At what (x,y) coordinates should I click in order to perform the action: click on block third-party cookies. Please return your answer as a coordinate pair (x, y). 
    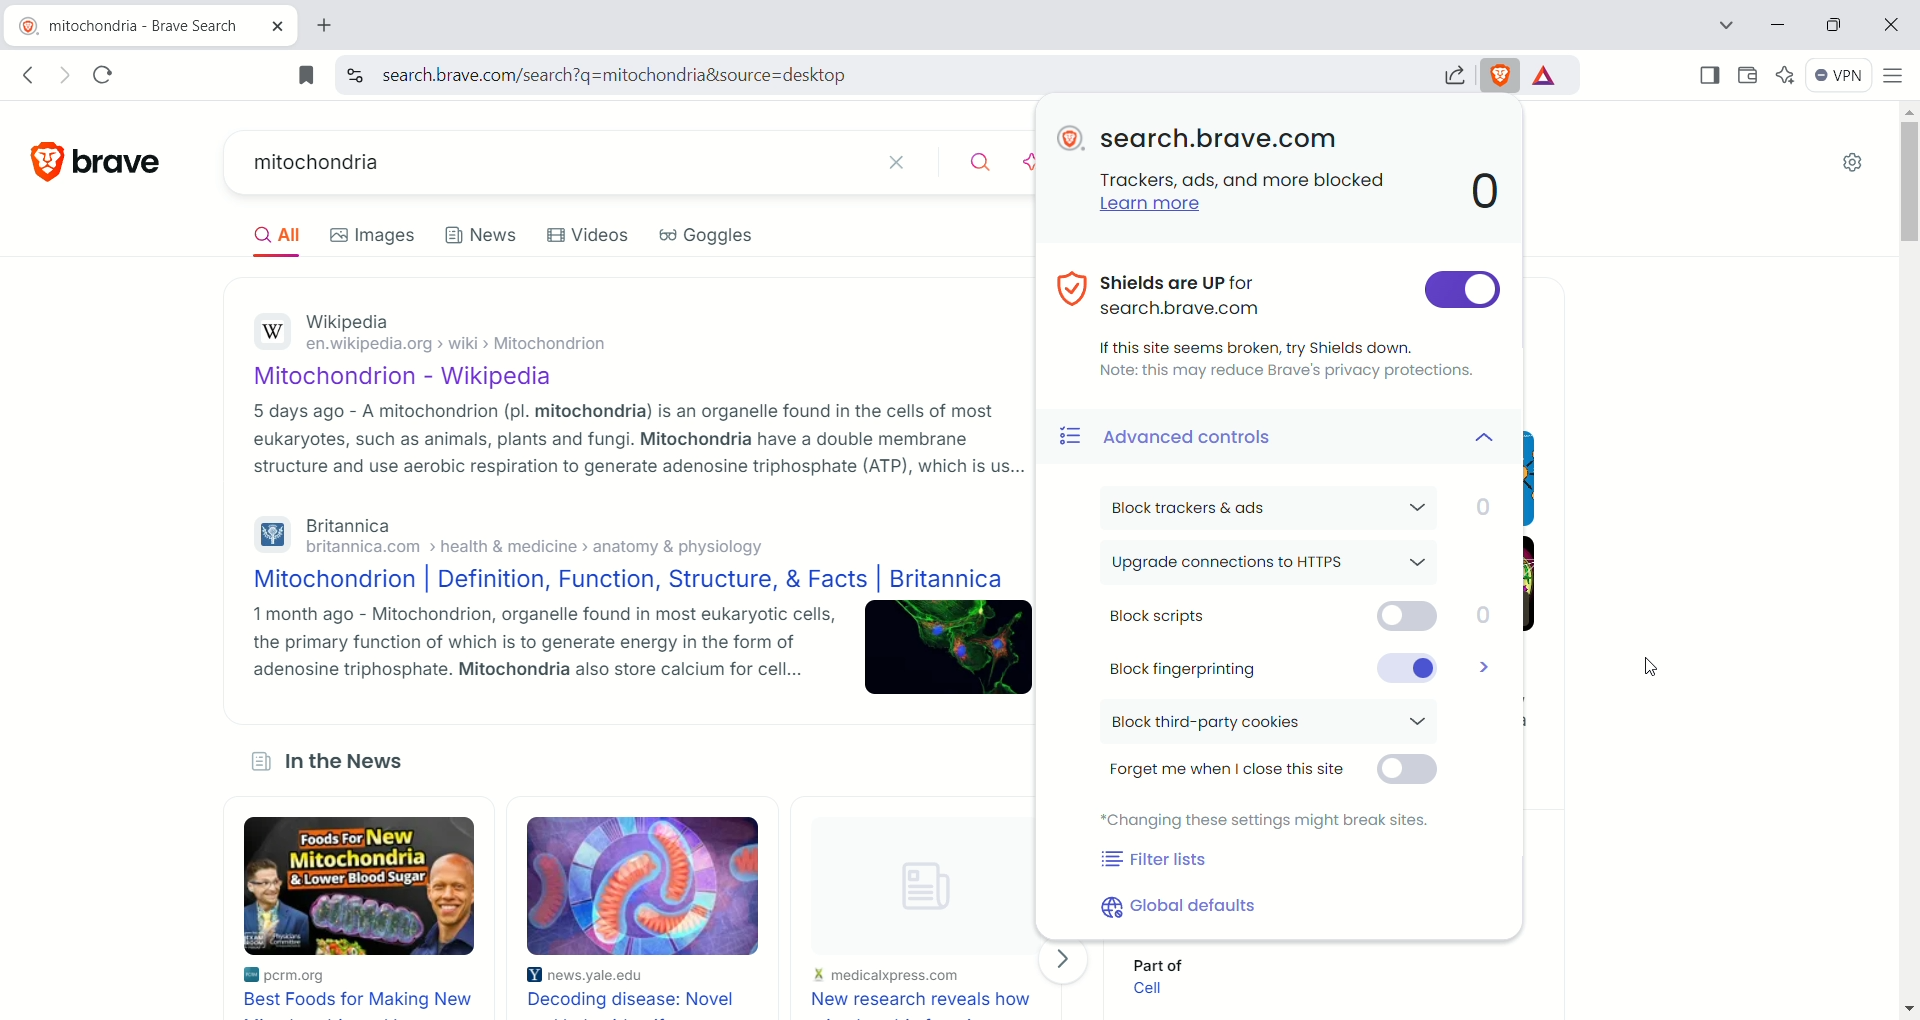
    Looking at the image, I should click on (1277, 723).